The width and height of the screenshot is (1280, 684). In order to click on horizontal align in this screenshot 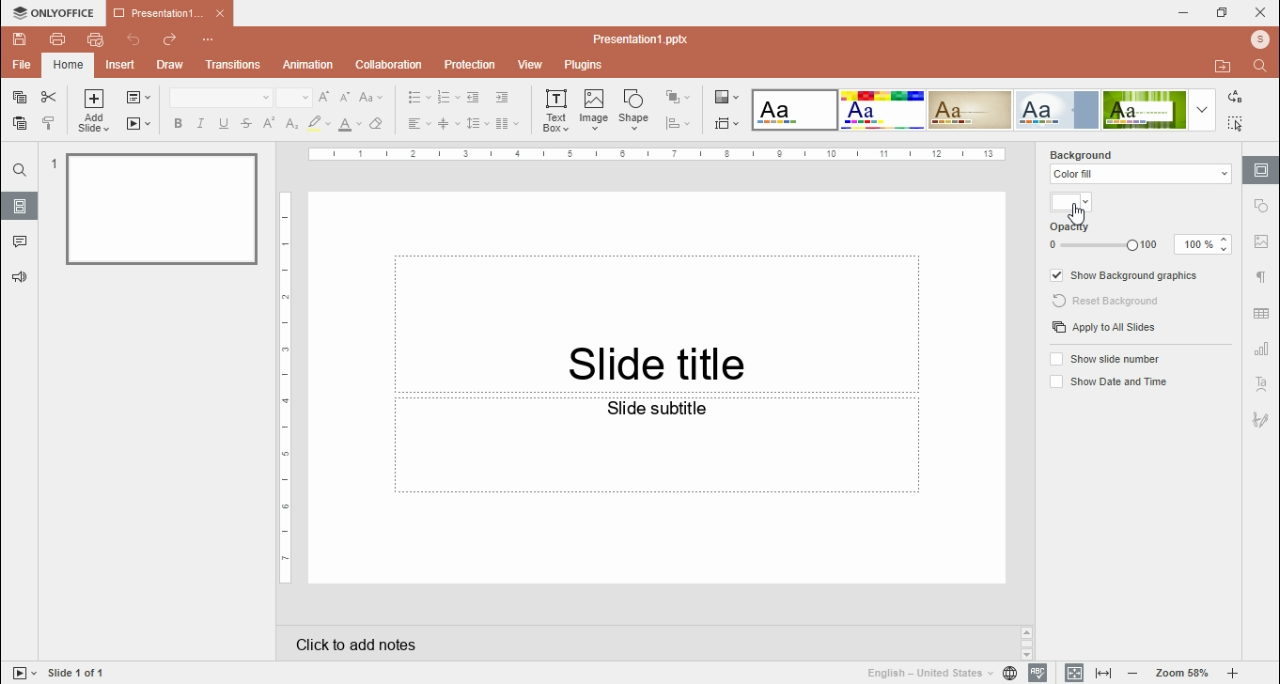, I will do `click(418, 124)`.